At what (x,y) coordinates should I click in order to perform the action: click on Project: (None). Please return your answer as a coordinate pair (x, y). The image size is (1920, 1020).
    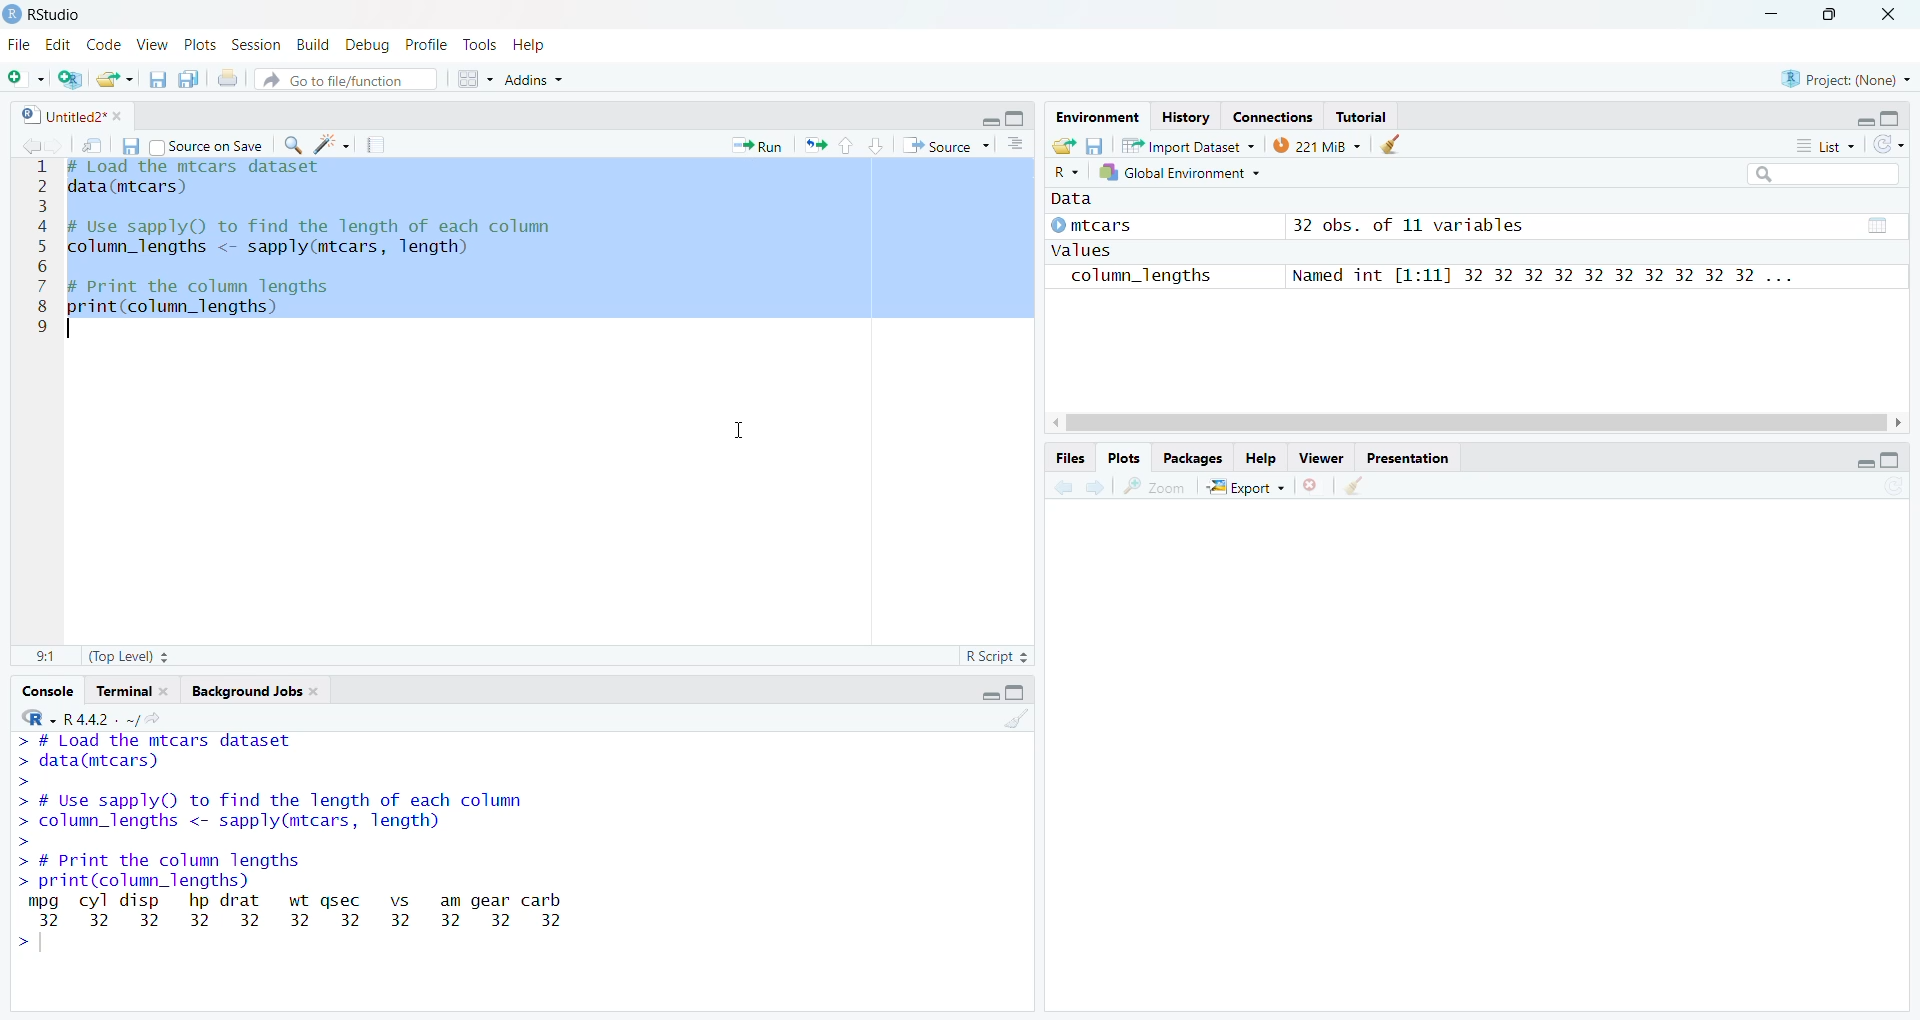
    Looking at the image, I should click on (1844, 77).